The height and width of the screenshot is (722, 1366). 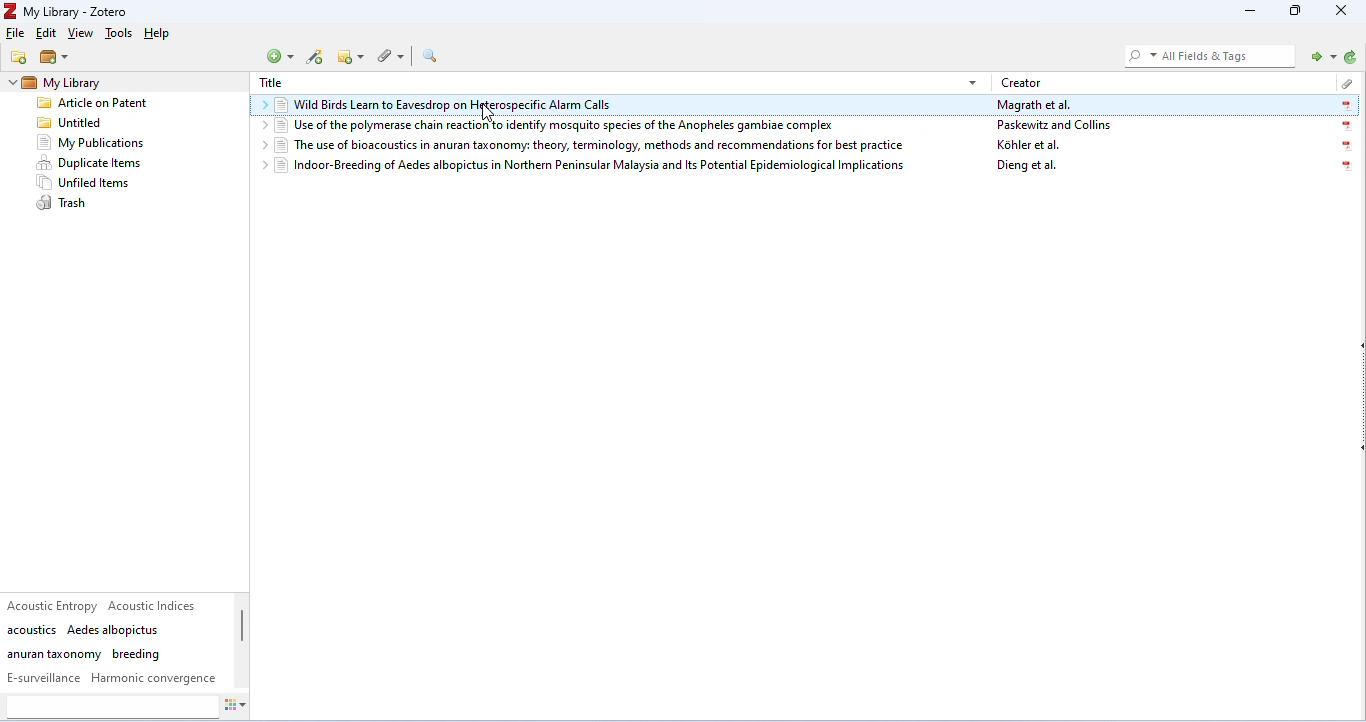 What do you see at coordinates (282, 56) in the screenshot?
I see `new item` at bounding box center [282, 56].